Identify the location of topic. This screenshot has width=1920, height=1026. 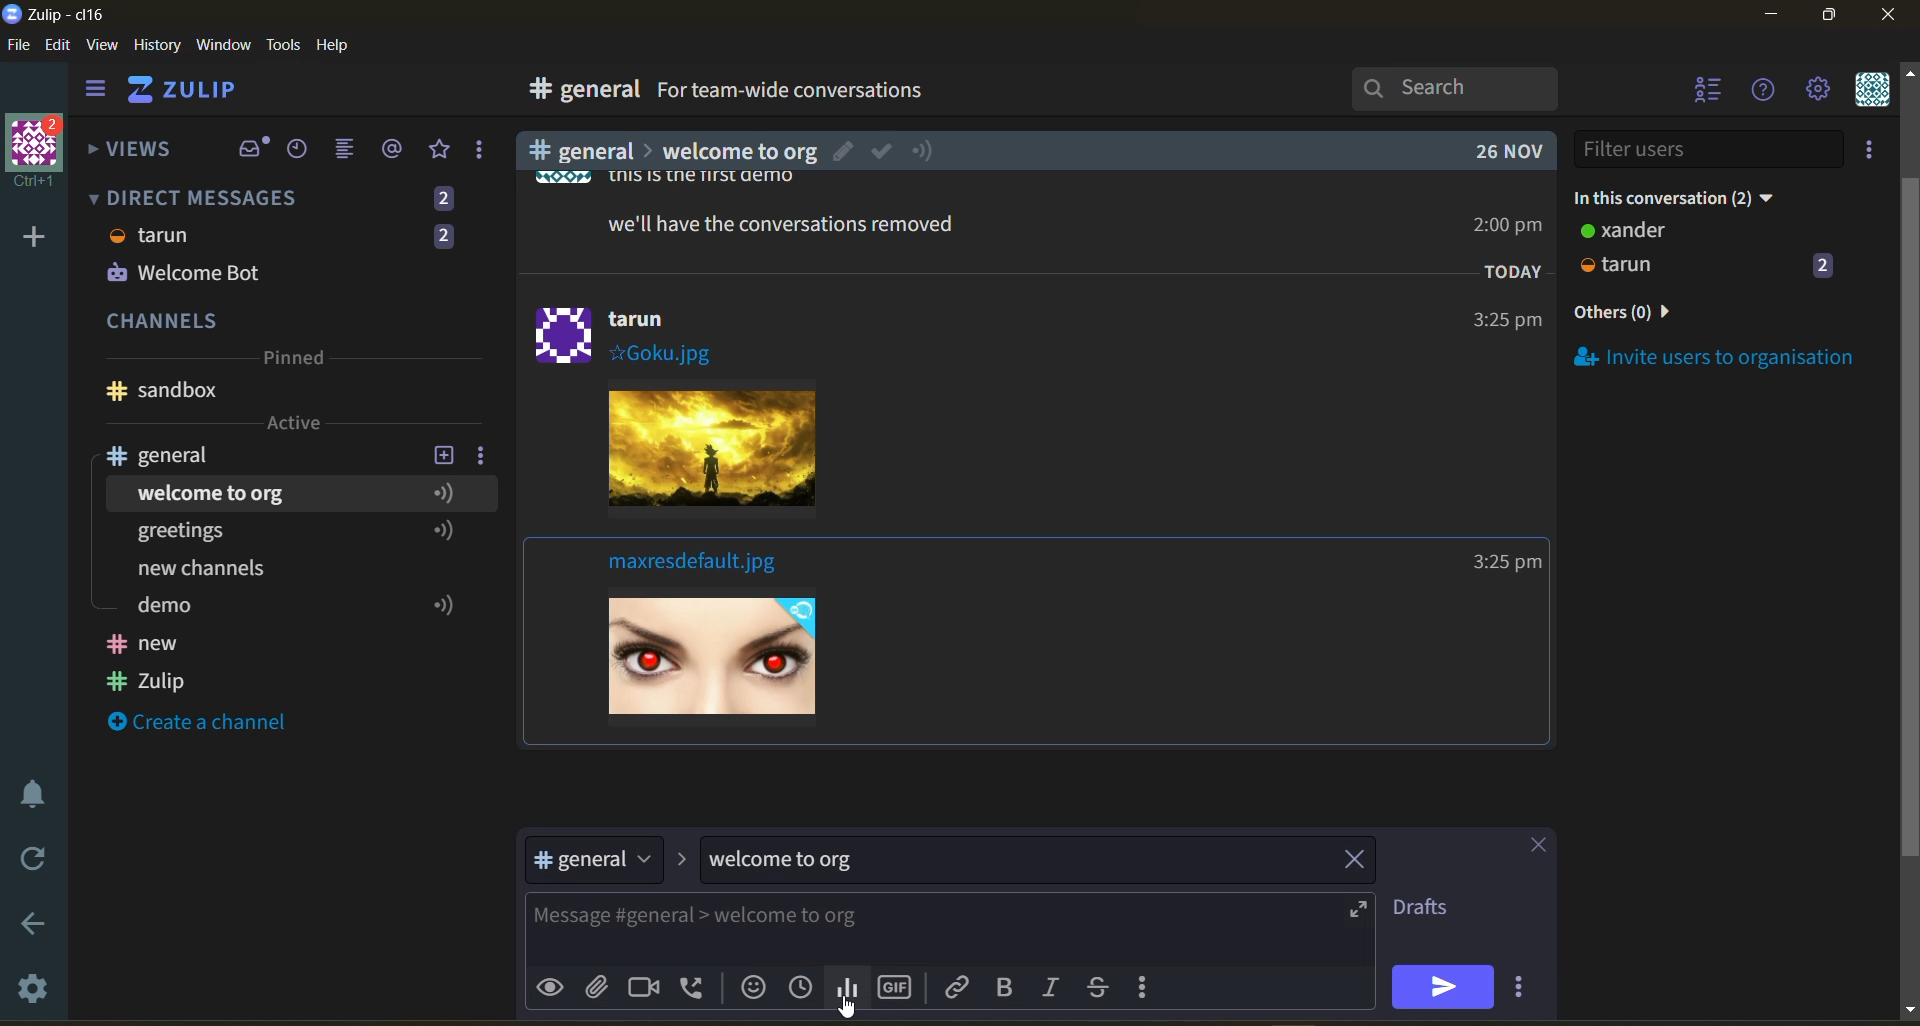
(793, 861).